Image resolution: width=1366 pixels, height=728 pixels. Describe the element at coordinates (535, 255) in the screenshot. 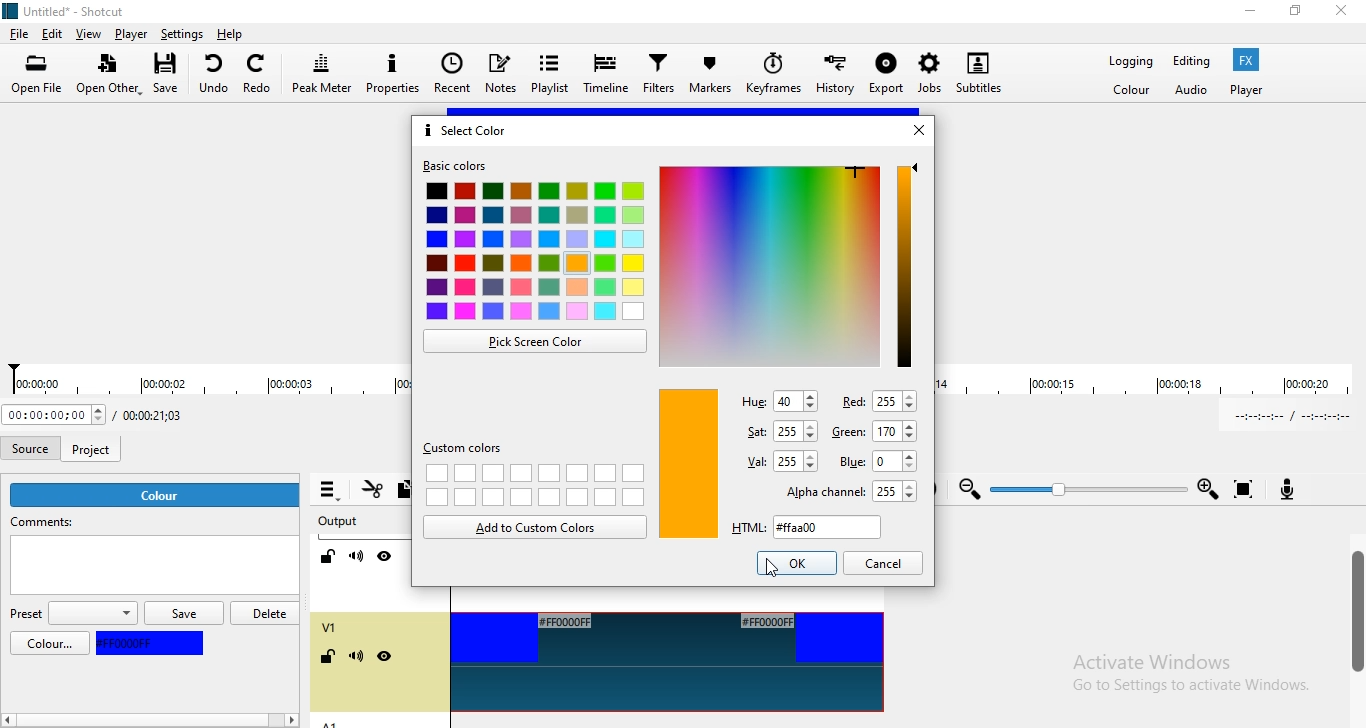

I see `color boxes` at that location.